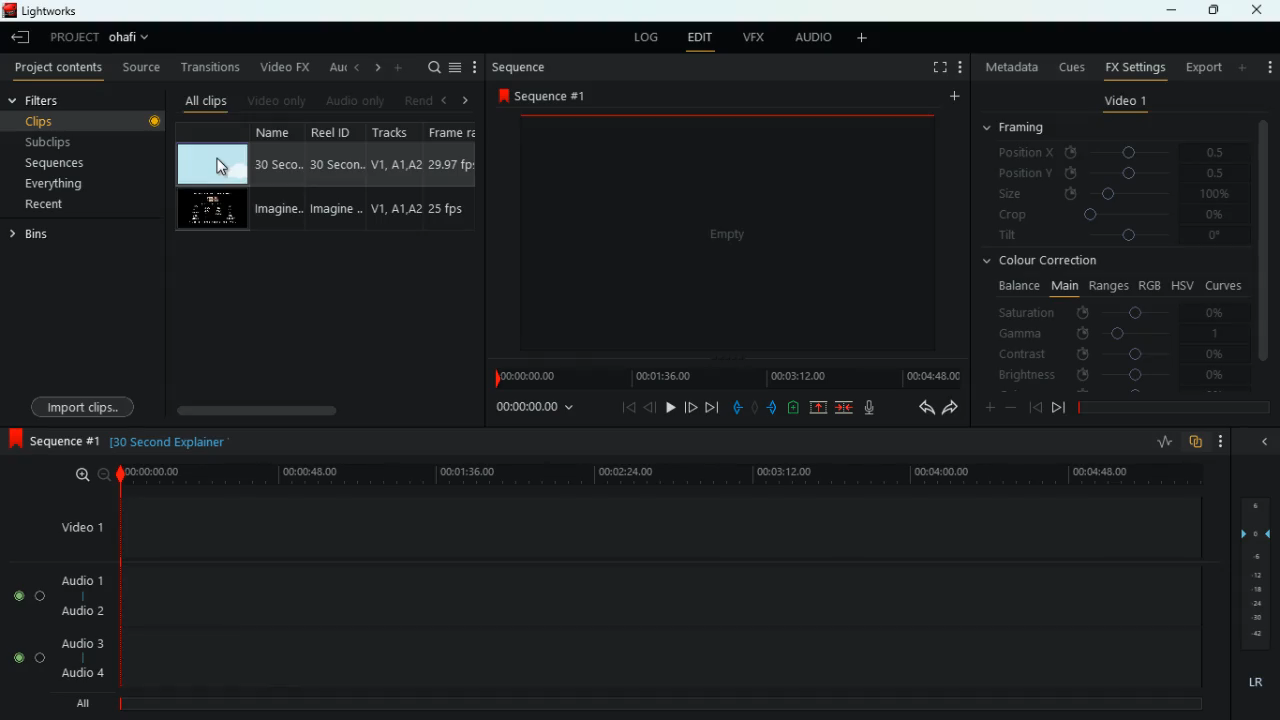  I want to click on recent, so click(50, 207).